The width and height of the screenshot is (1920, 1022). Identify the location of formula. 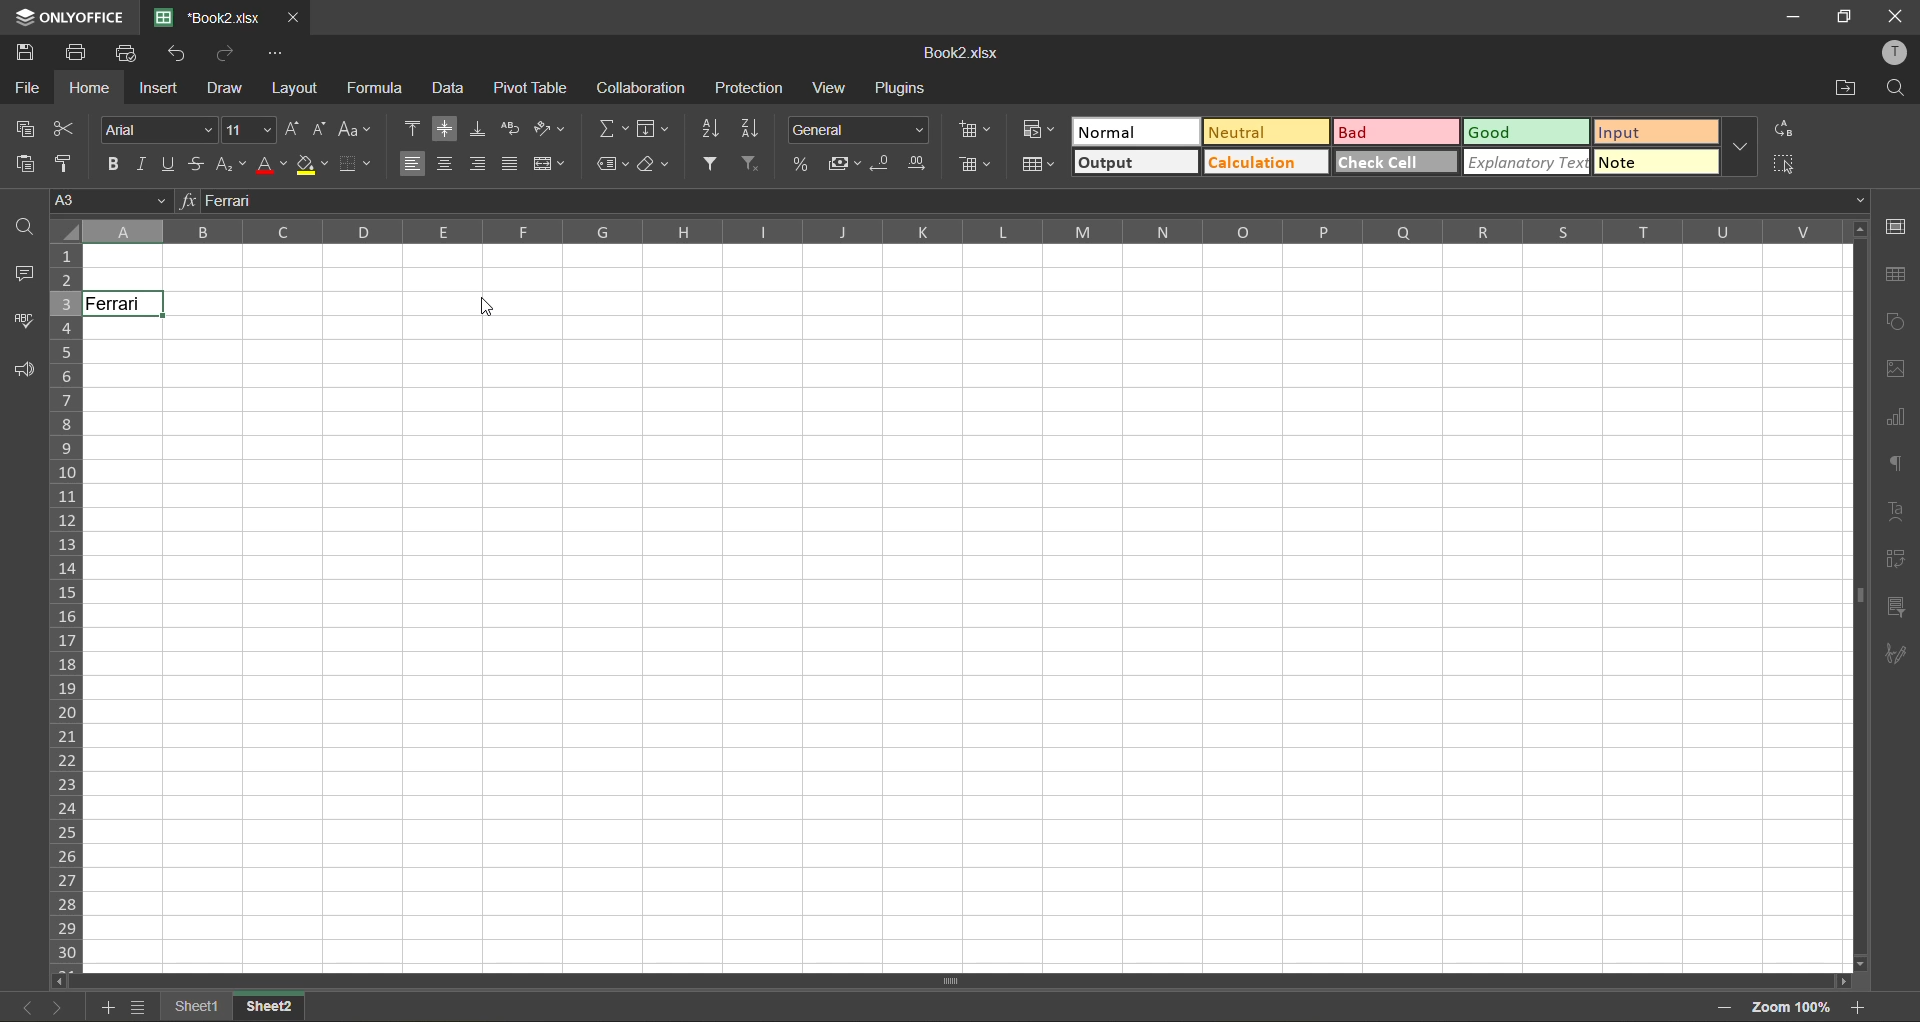
(377, 88).